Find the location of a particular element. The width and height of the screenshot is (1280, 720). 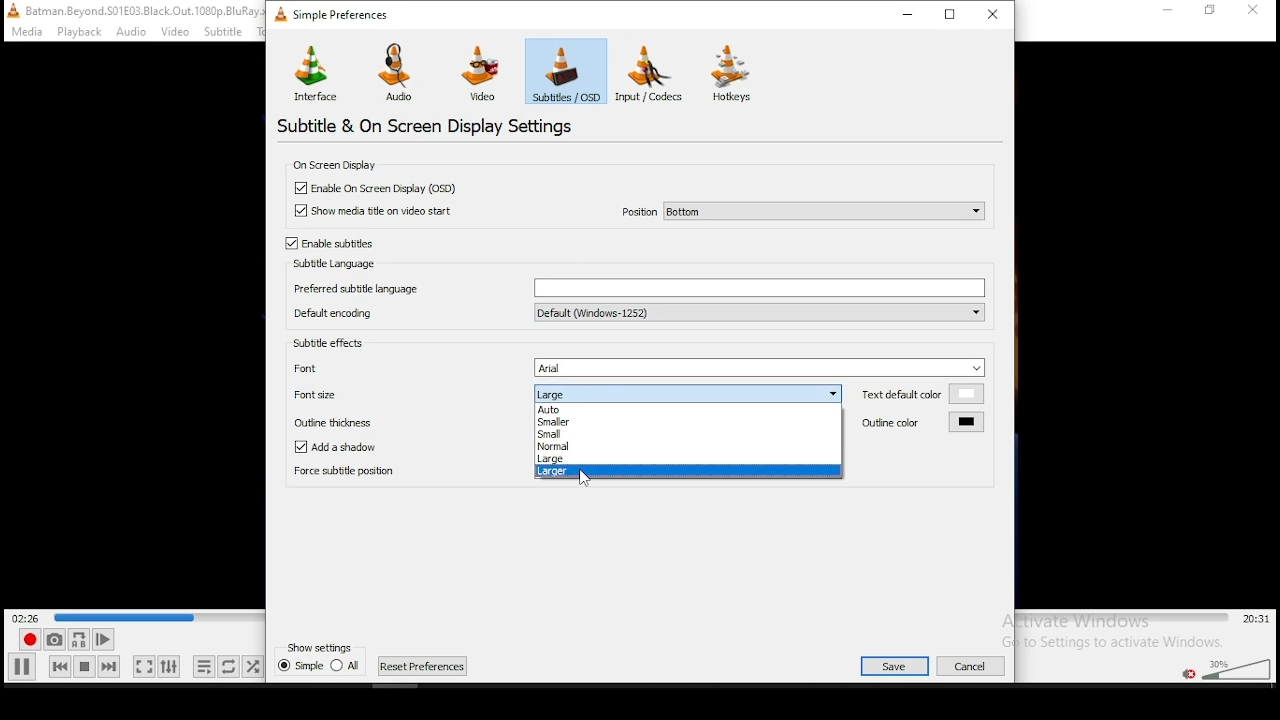

elapsed time is located at coordinates (27, 616).